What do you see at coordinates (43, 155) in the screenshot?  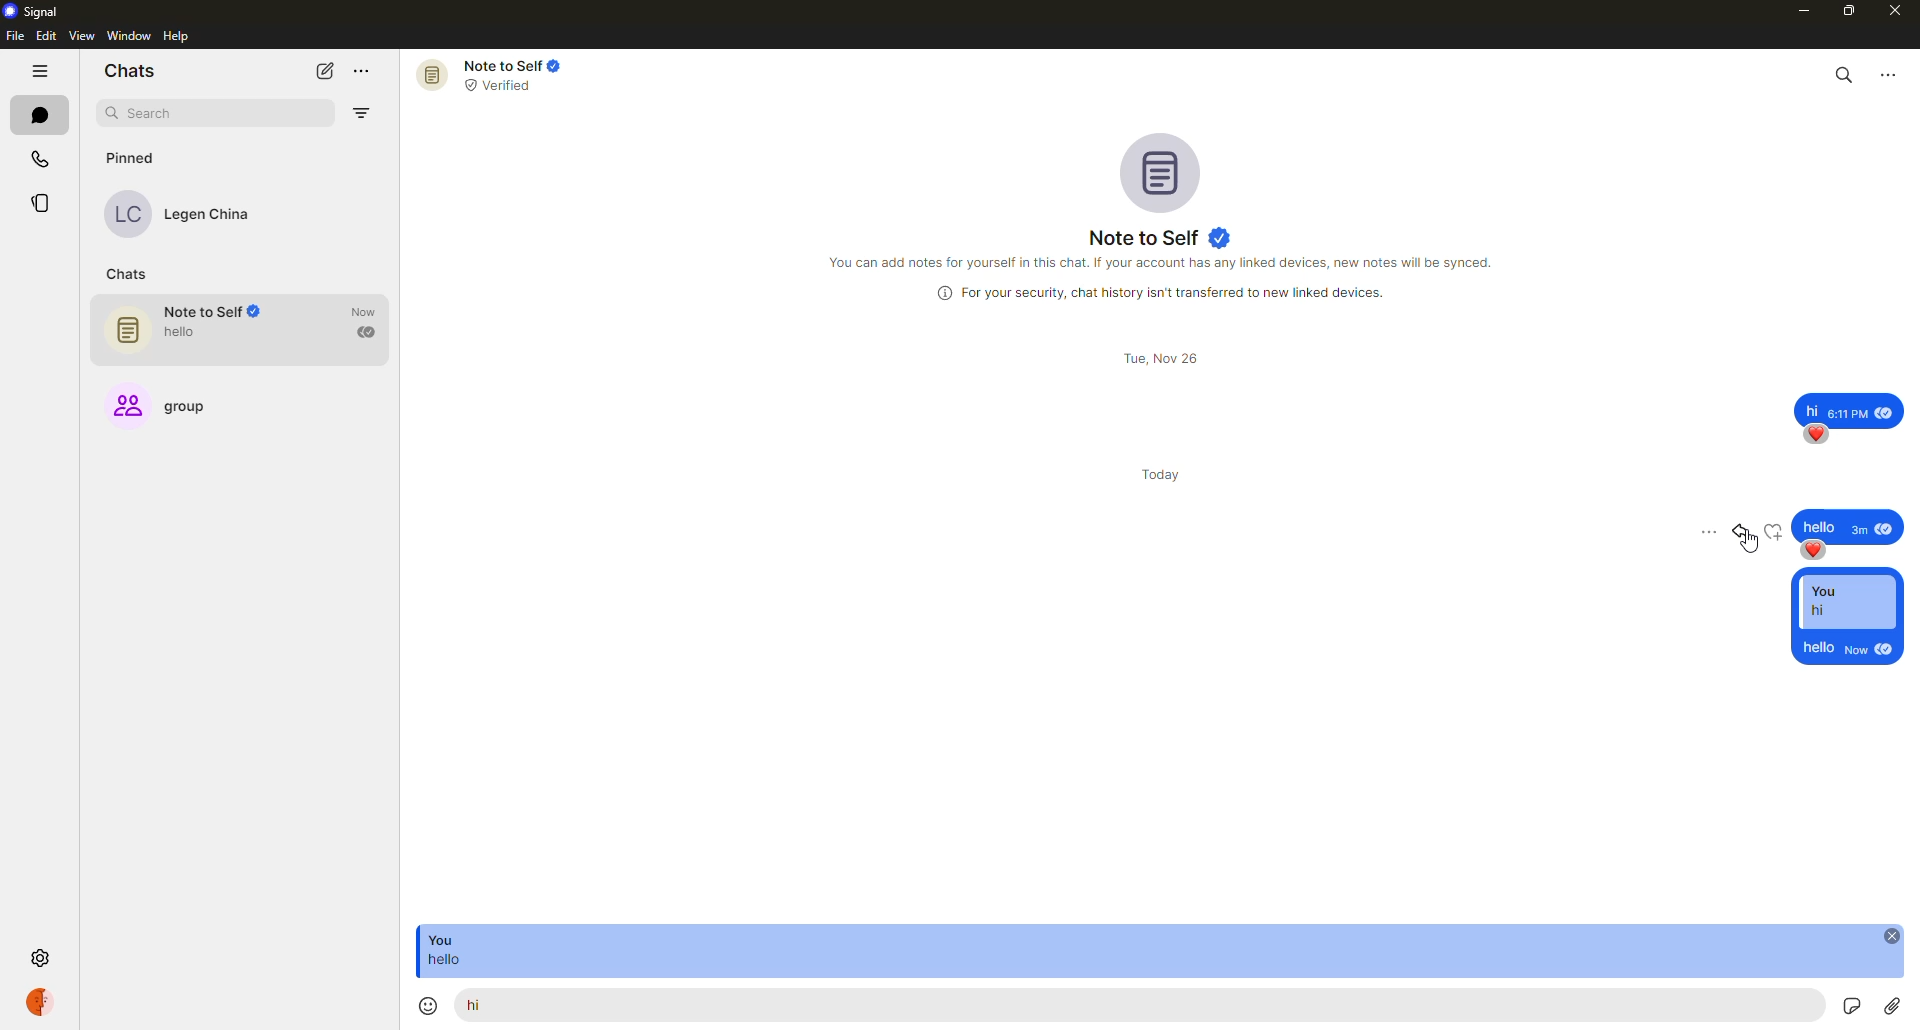 I see `calls` at bounding box center [43, 155].